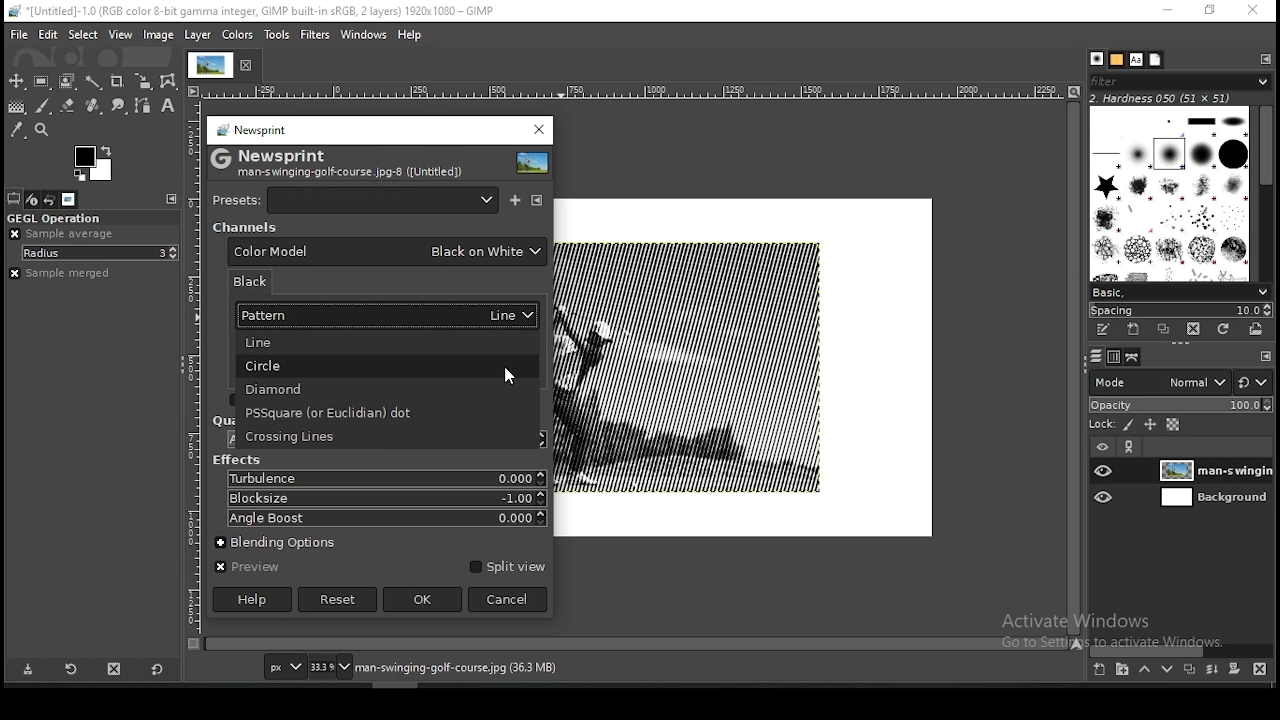 Image resolution: width=1280 pixels, height=720 pixels. Describe the element at coordinates (388, 415) in the screenshot. I see `PSSquare (or euclidian) dot` at that location.